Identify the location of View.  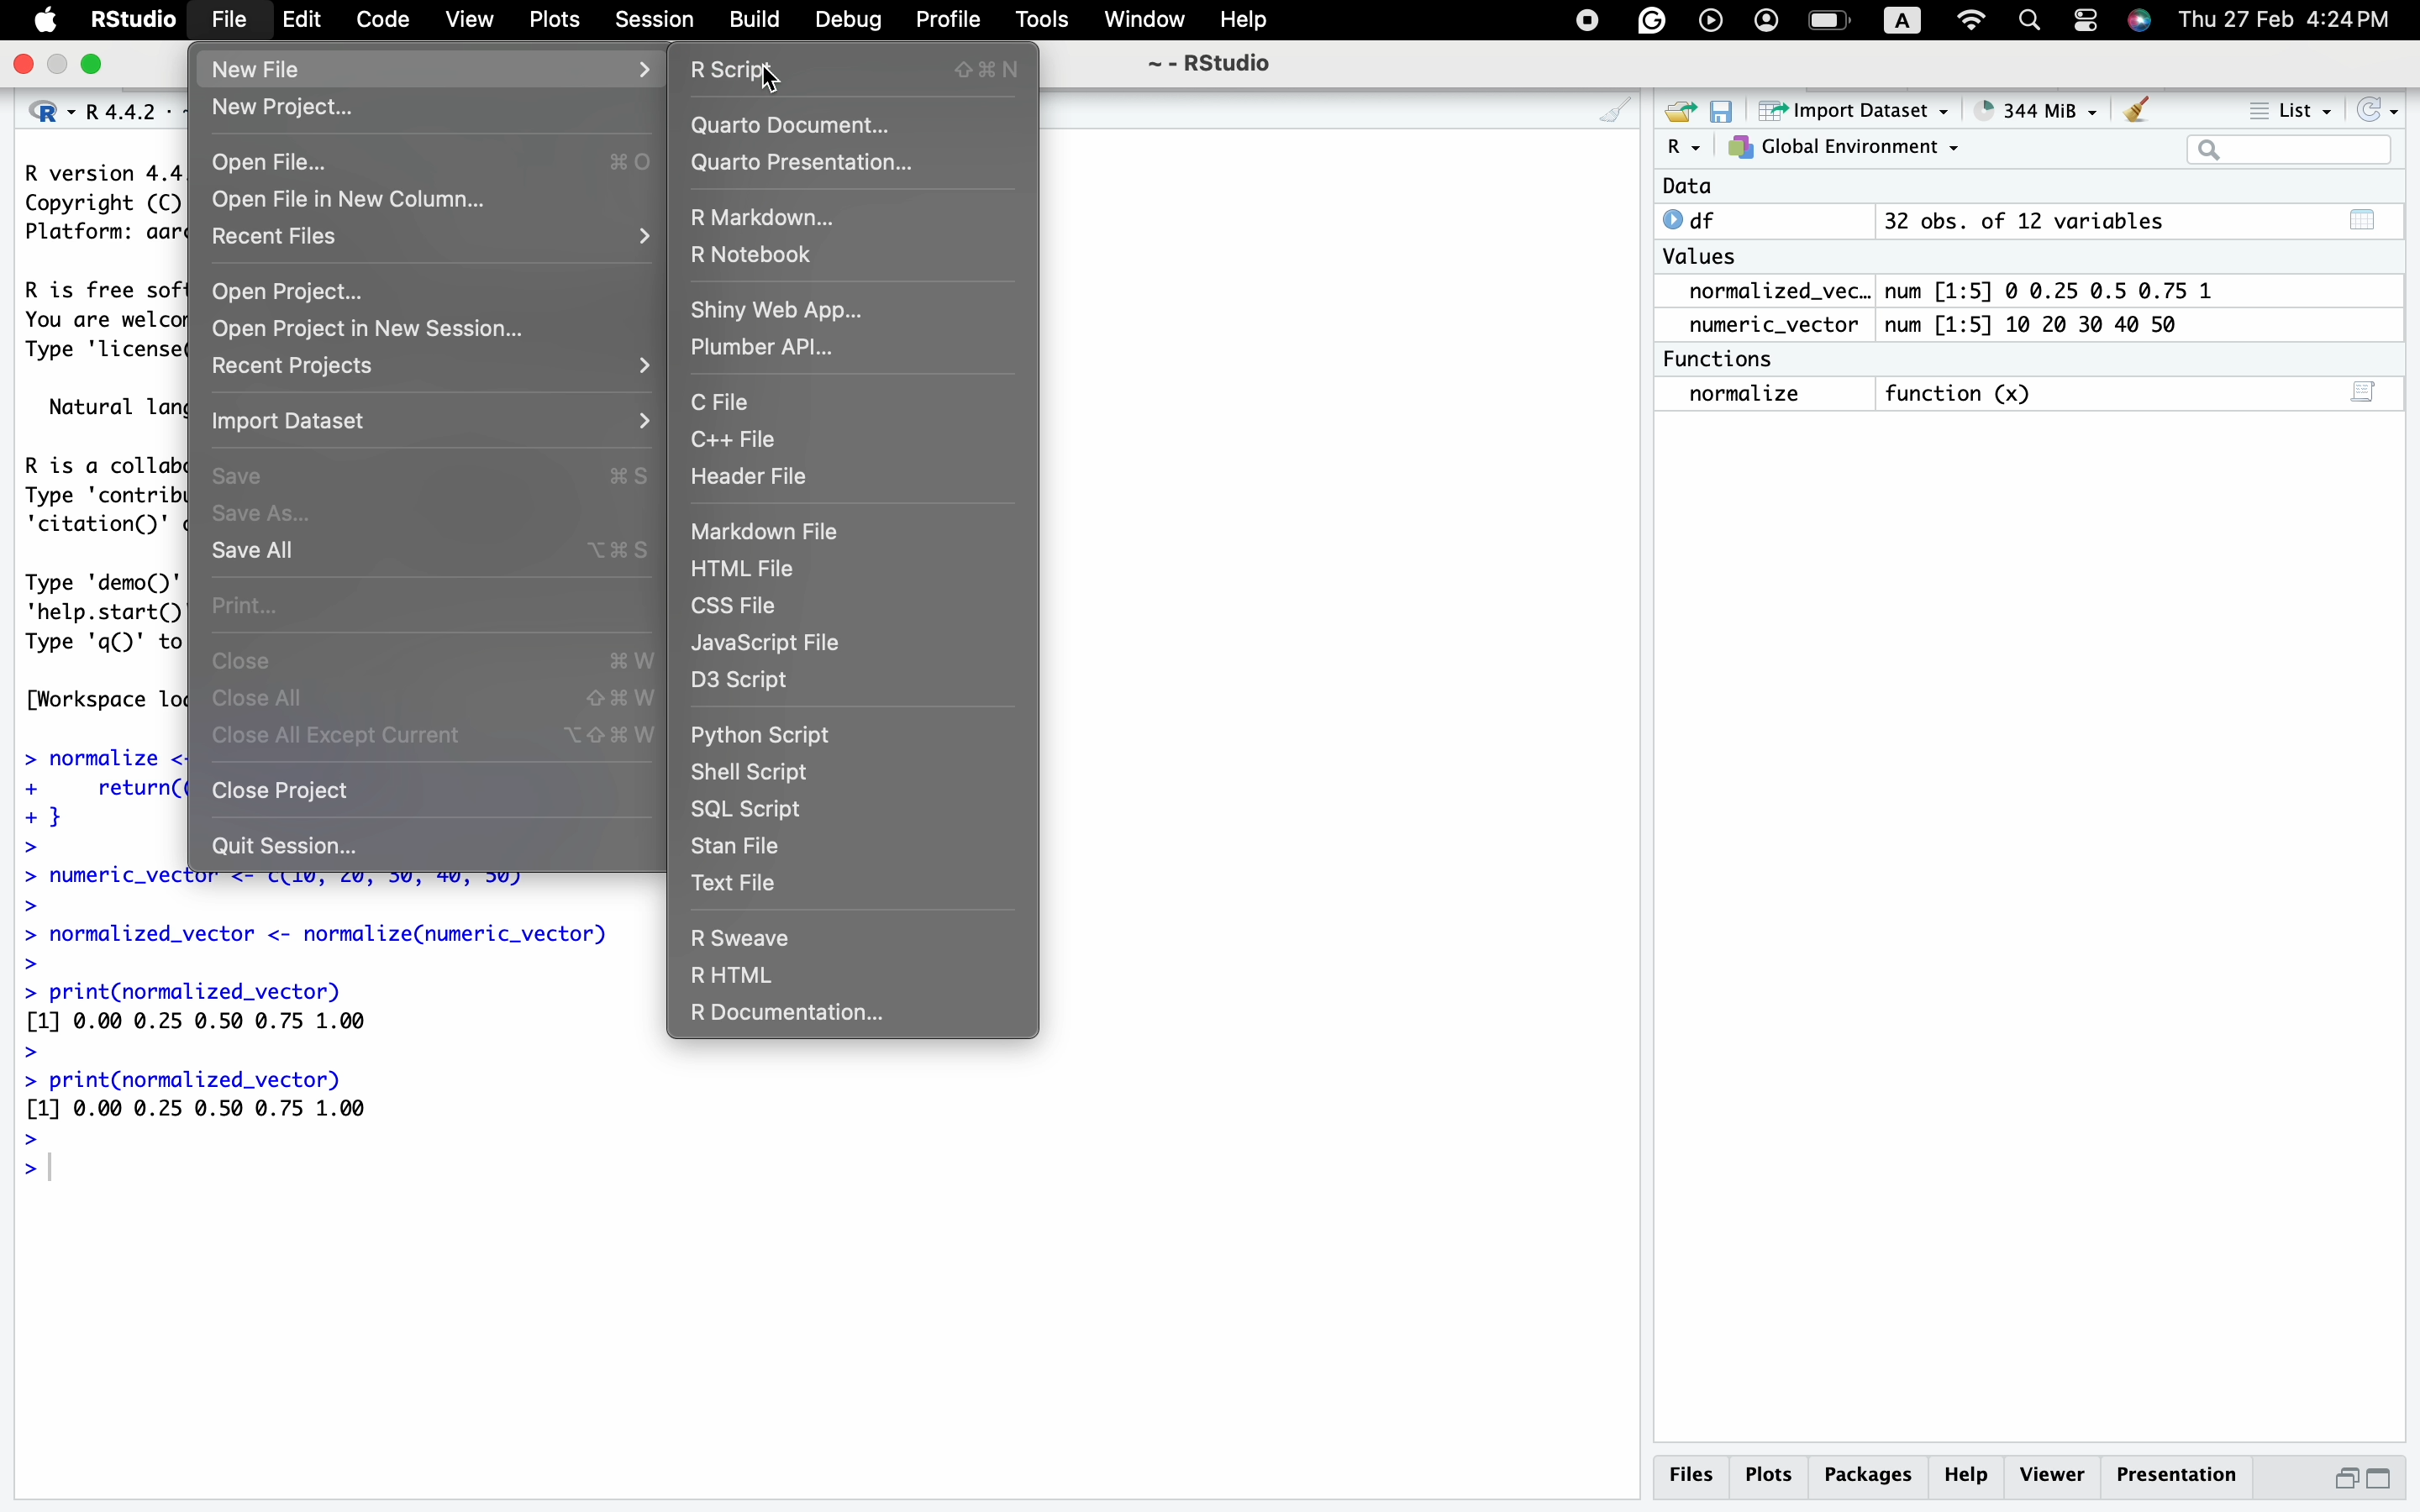
(467, 23).